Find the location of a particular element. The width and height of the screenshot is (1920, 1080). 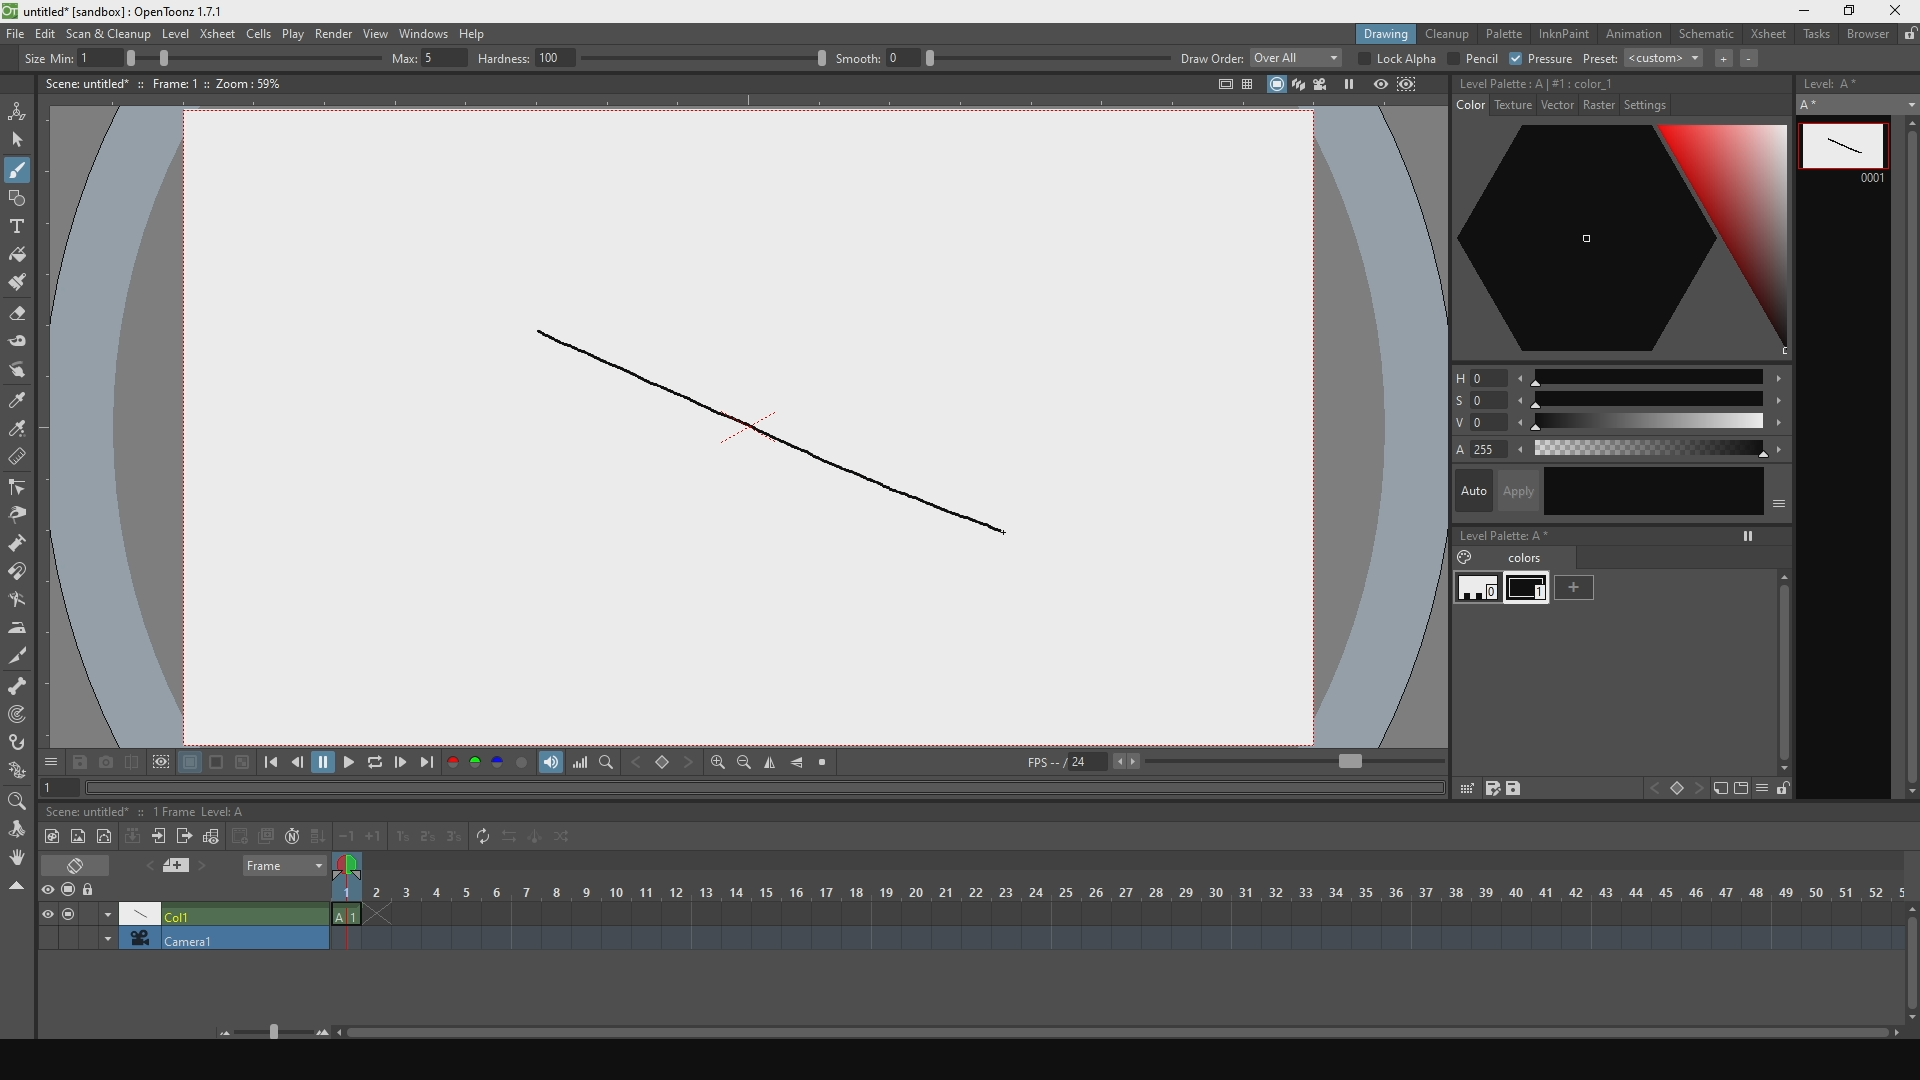

size percentage is located at coordinates (260, 58).